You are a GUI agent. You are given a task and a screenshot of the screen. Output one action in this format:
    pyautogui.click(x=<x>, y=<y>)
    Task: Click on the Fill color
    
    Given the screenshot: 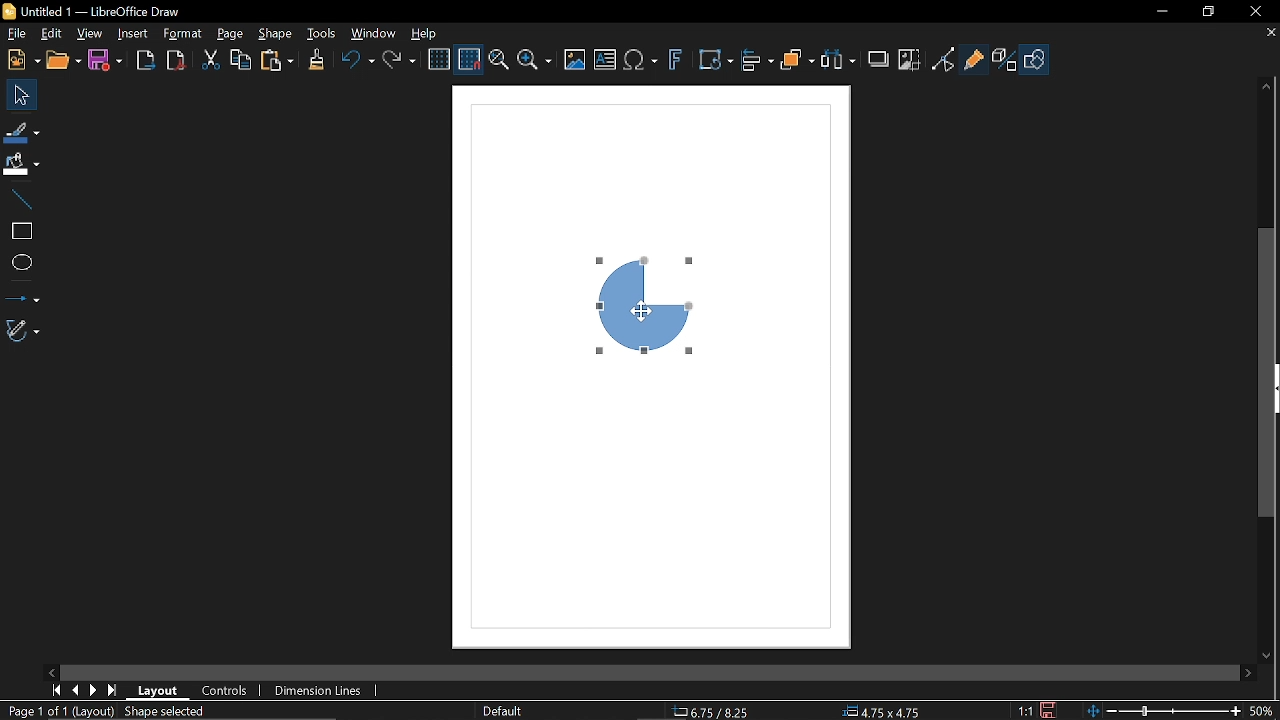 What is the action you would take?
    pyautogui.click(x=21, y=164)
    